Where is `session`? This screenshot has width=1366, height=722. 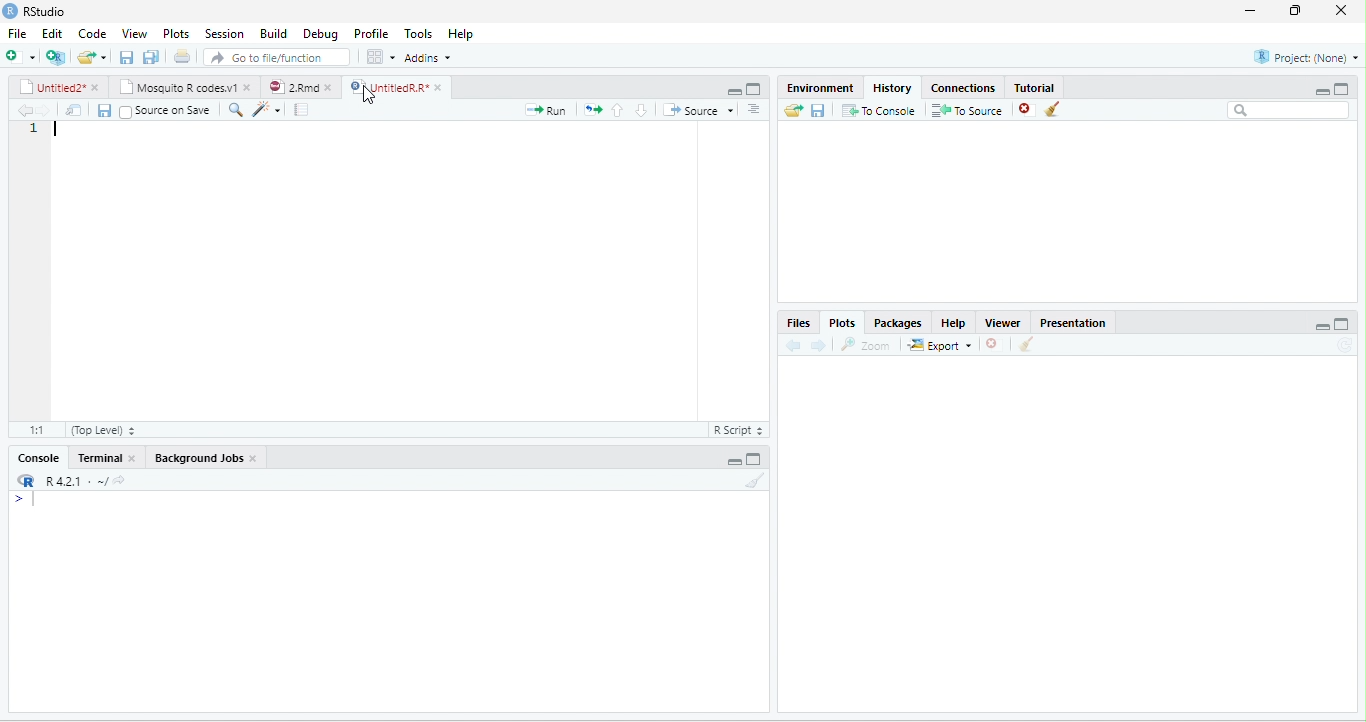
session is located at coordinates (224, 33).